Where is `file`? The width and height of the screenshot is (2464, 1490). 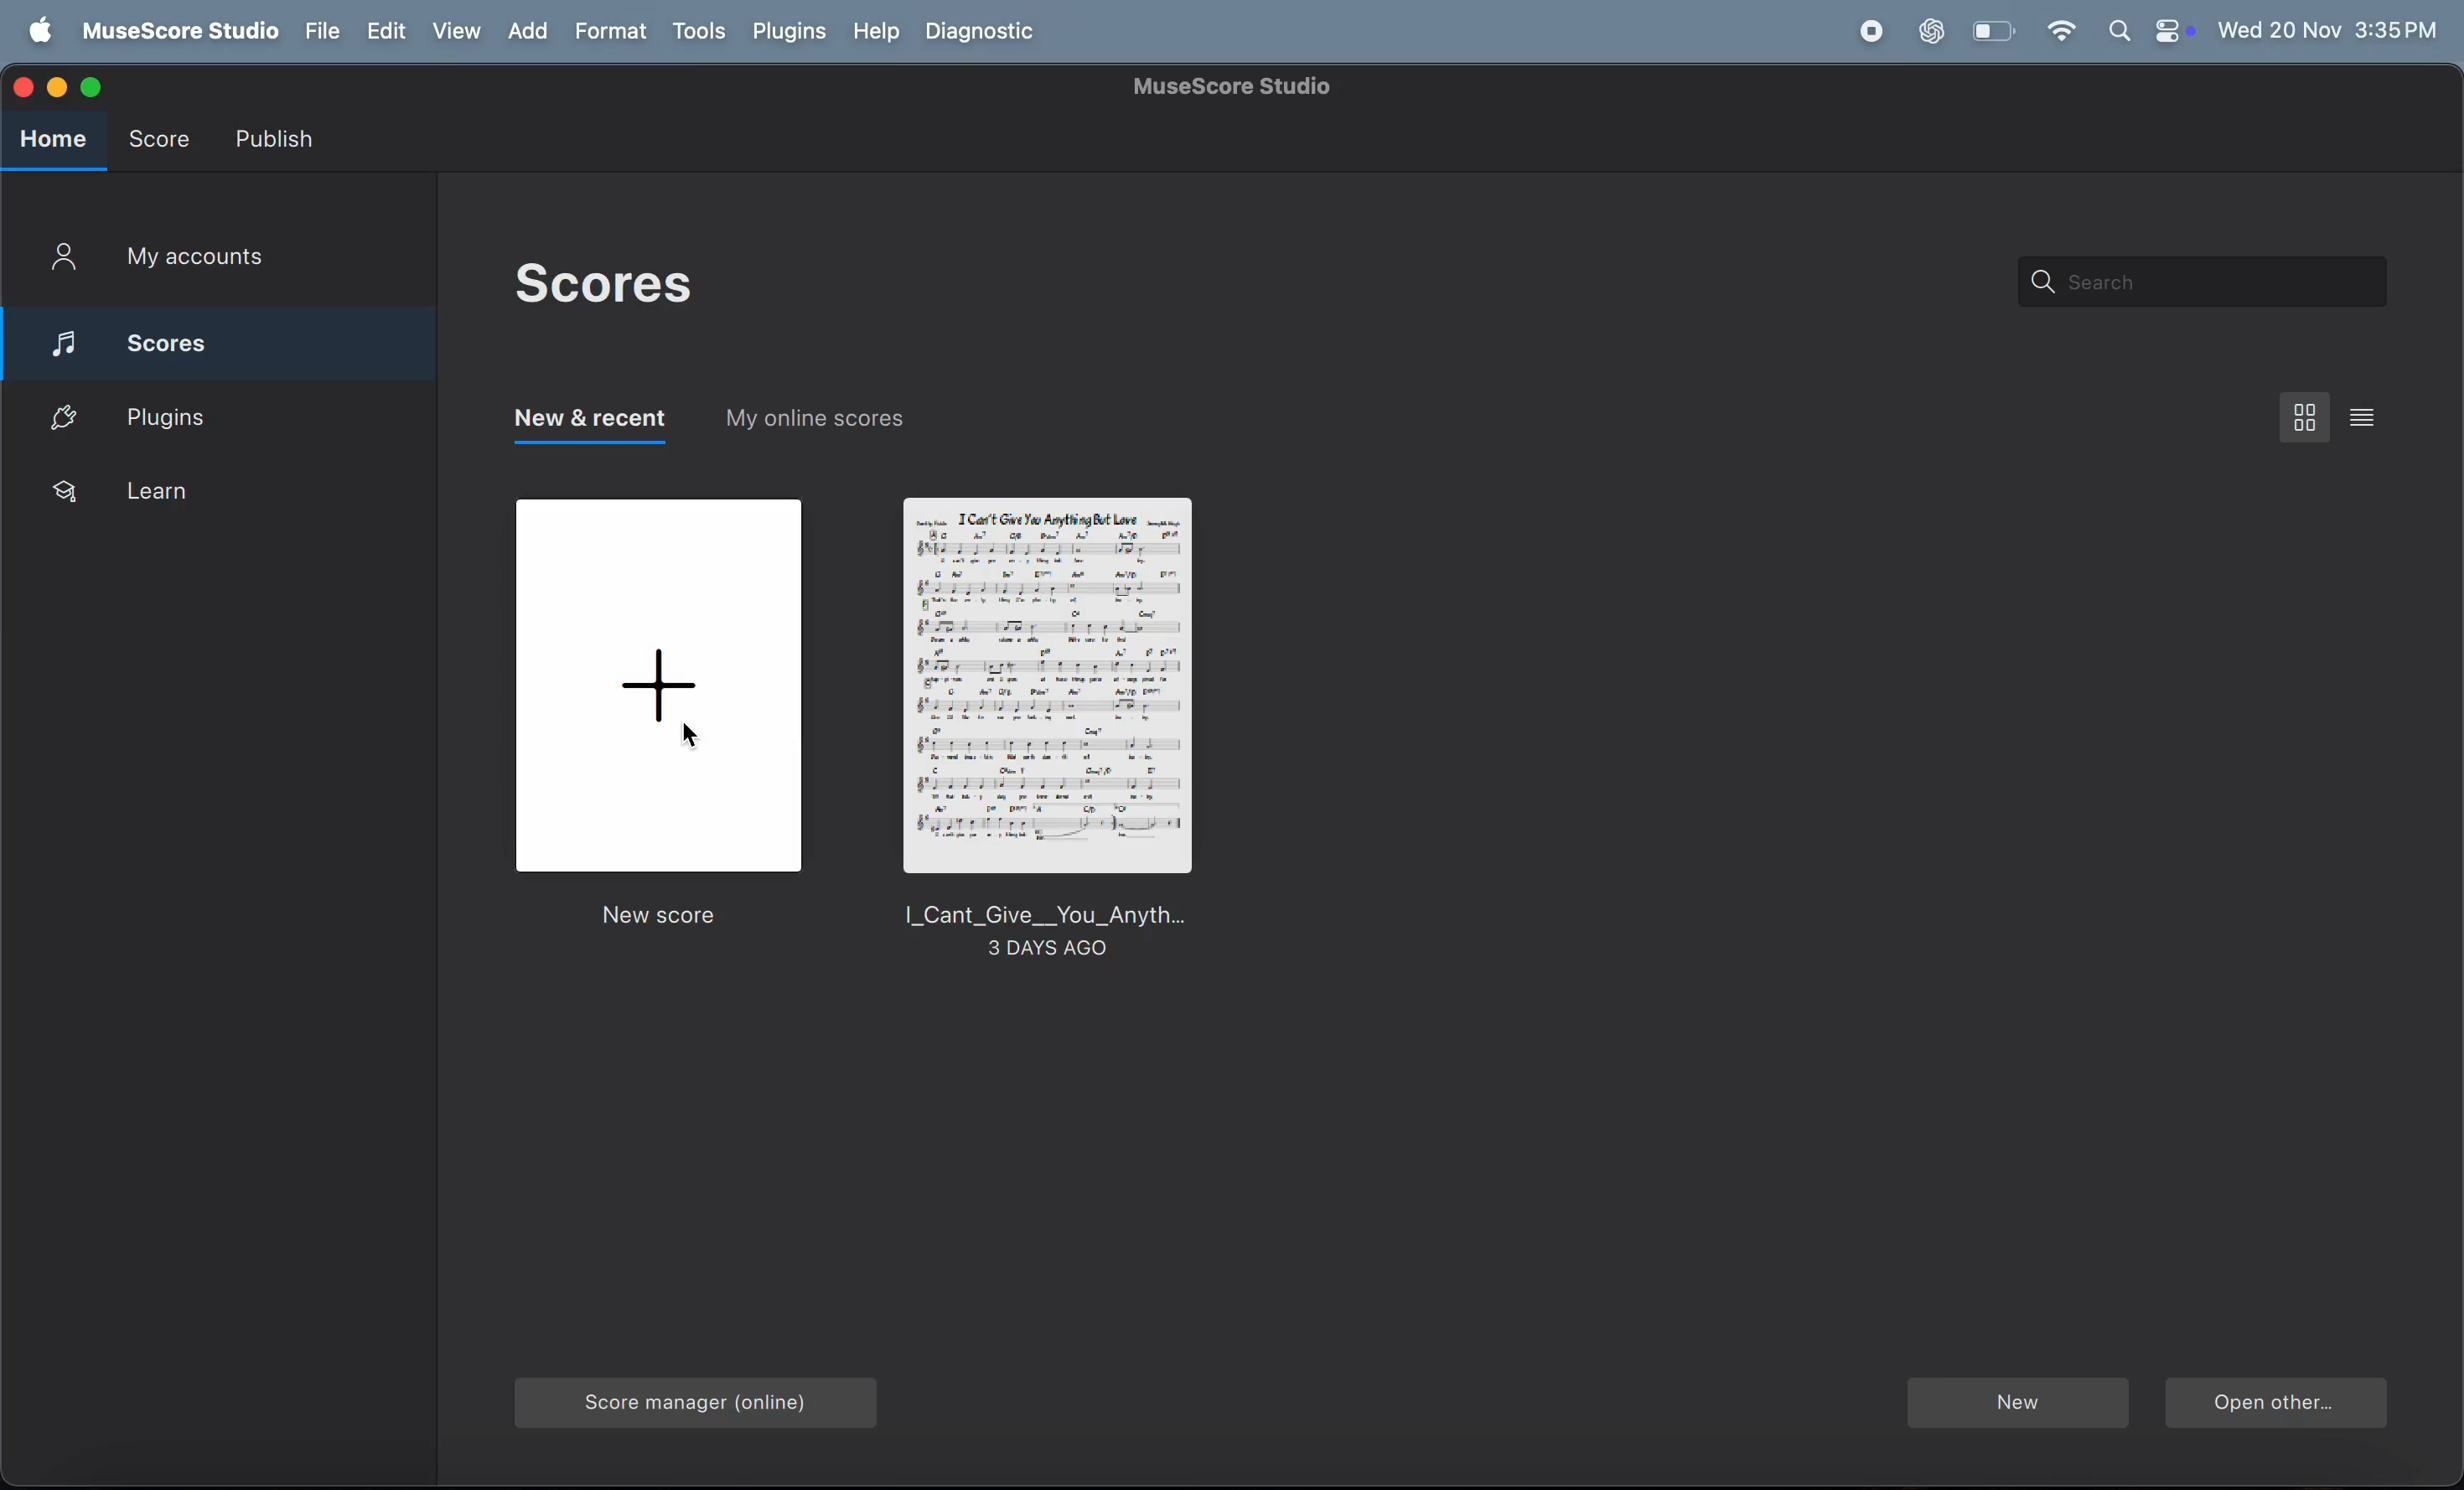
file is located at coordinates (318, 32).